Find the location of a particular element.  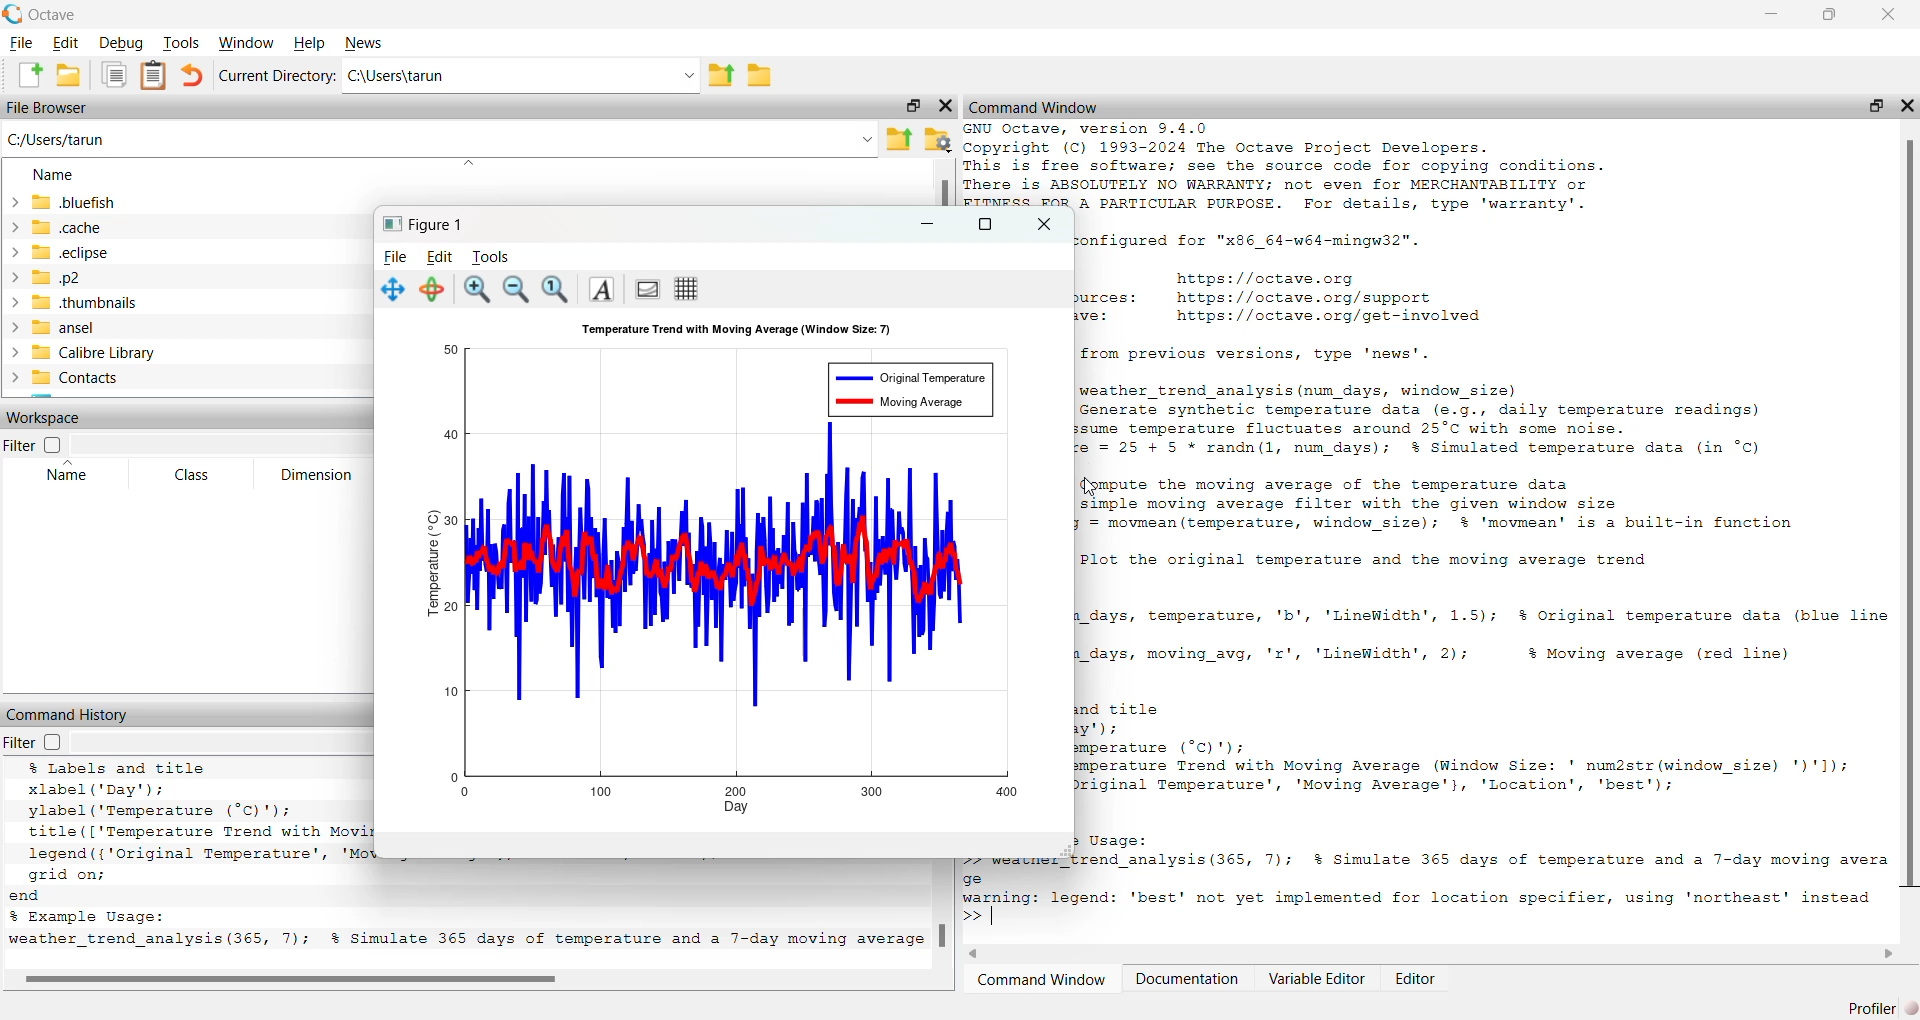

.cache is located at coordinates (53, 227).